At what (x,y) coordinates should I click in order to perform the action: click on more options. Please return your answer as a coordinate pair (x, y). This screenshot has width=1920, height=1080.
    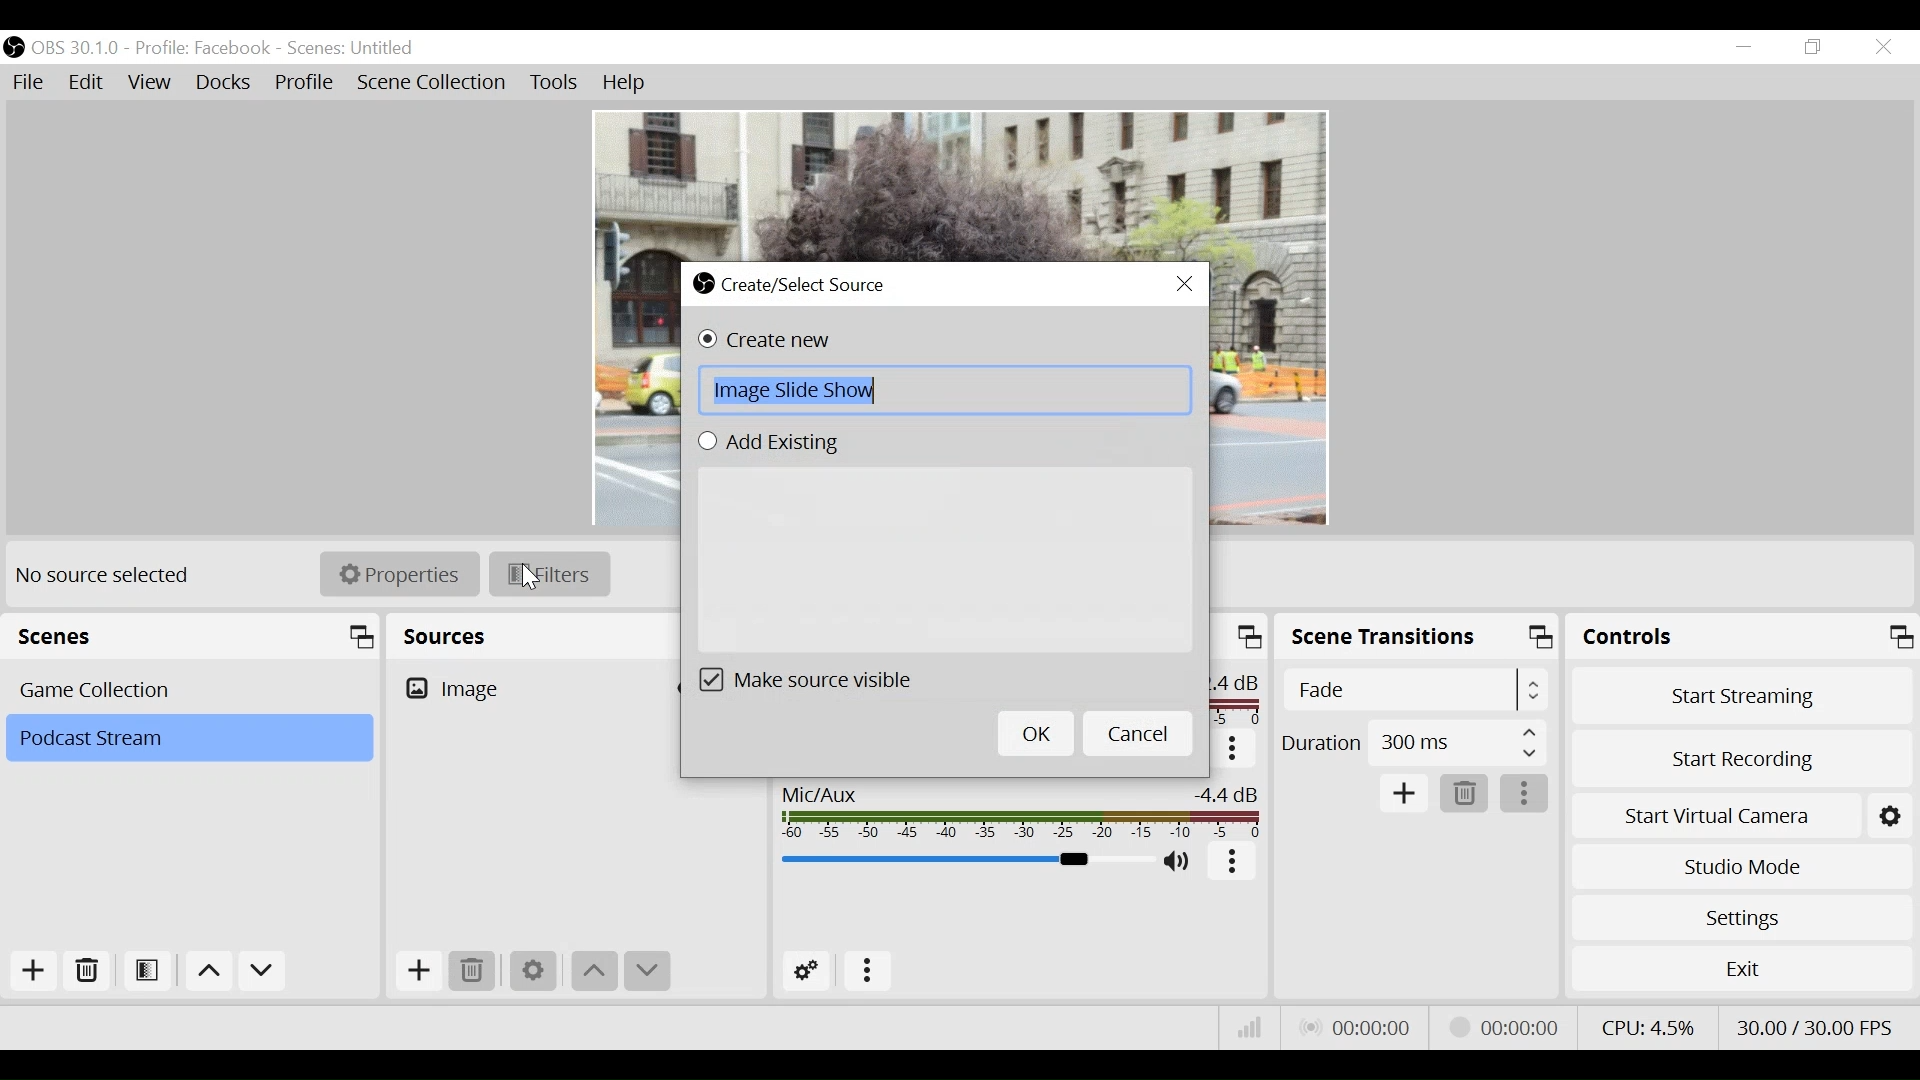
    Looking at the image, I should click on (1526, 795).